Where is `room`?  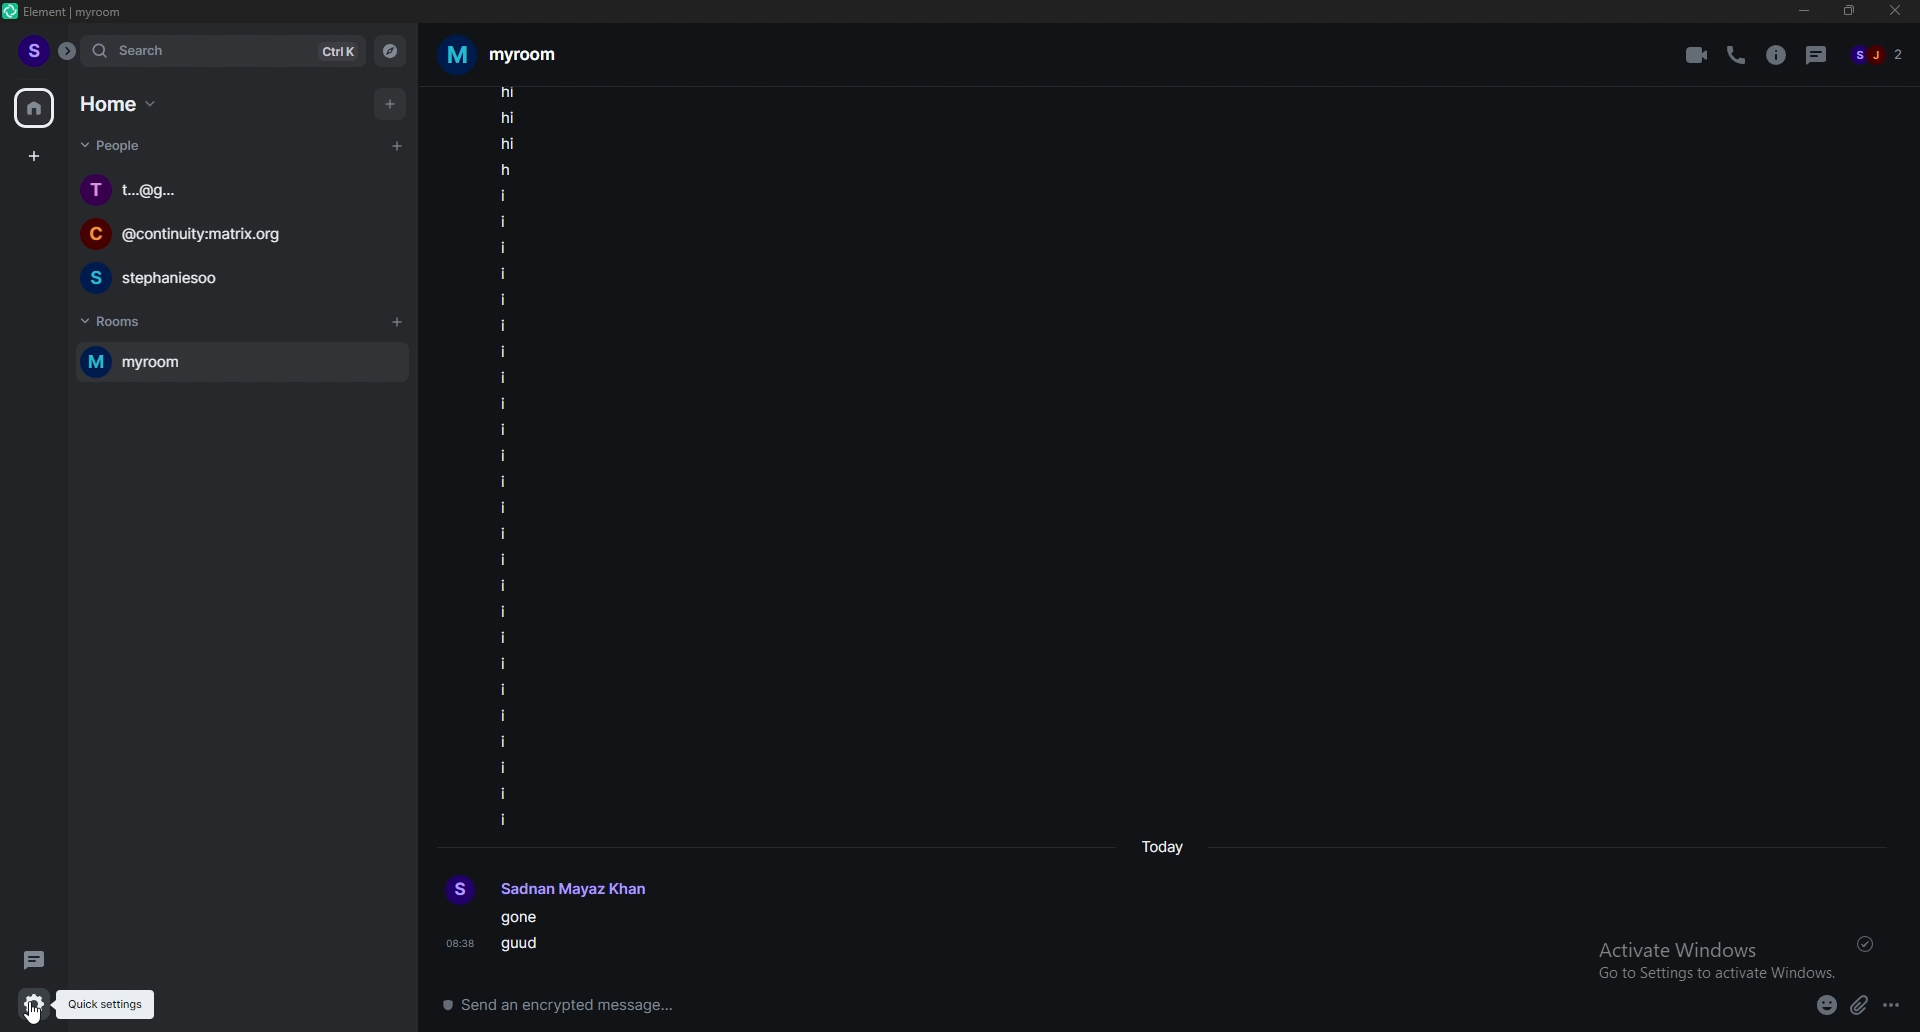
room is located at coordinates (517, 54).